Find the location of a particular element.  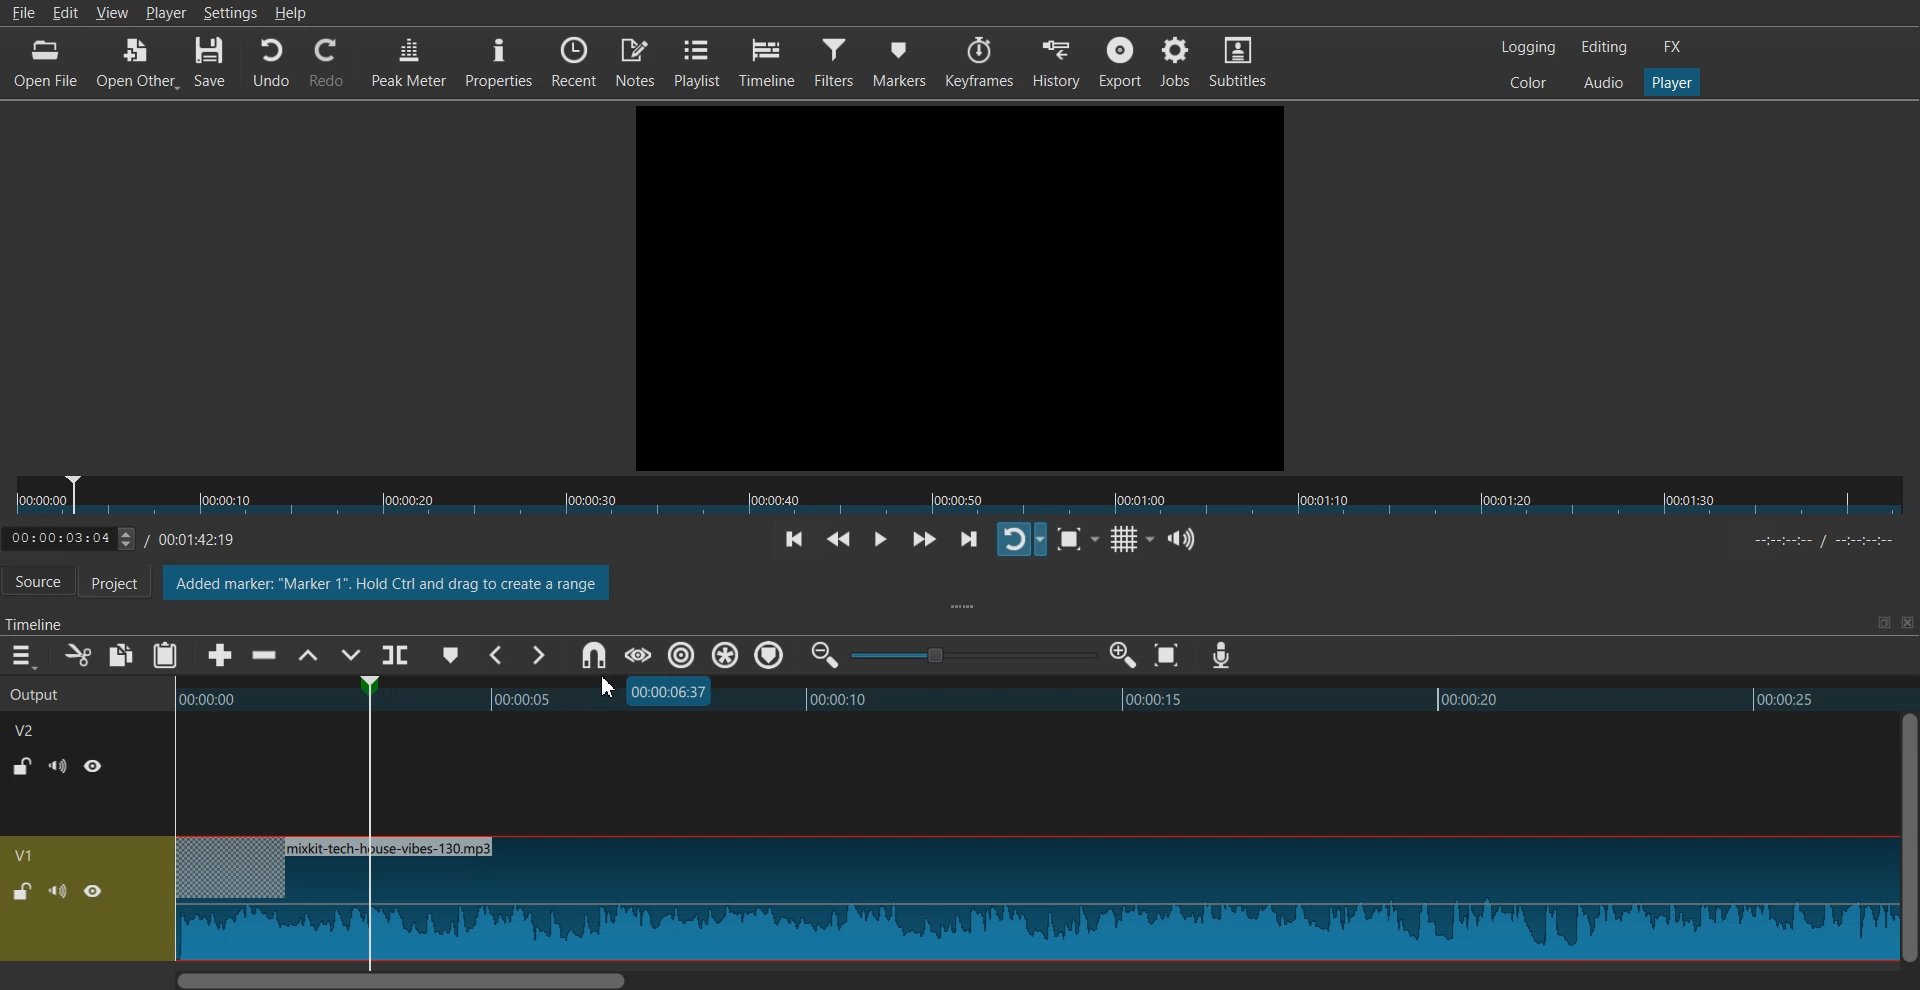

Timeline is located at coordinates (767, 62).